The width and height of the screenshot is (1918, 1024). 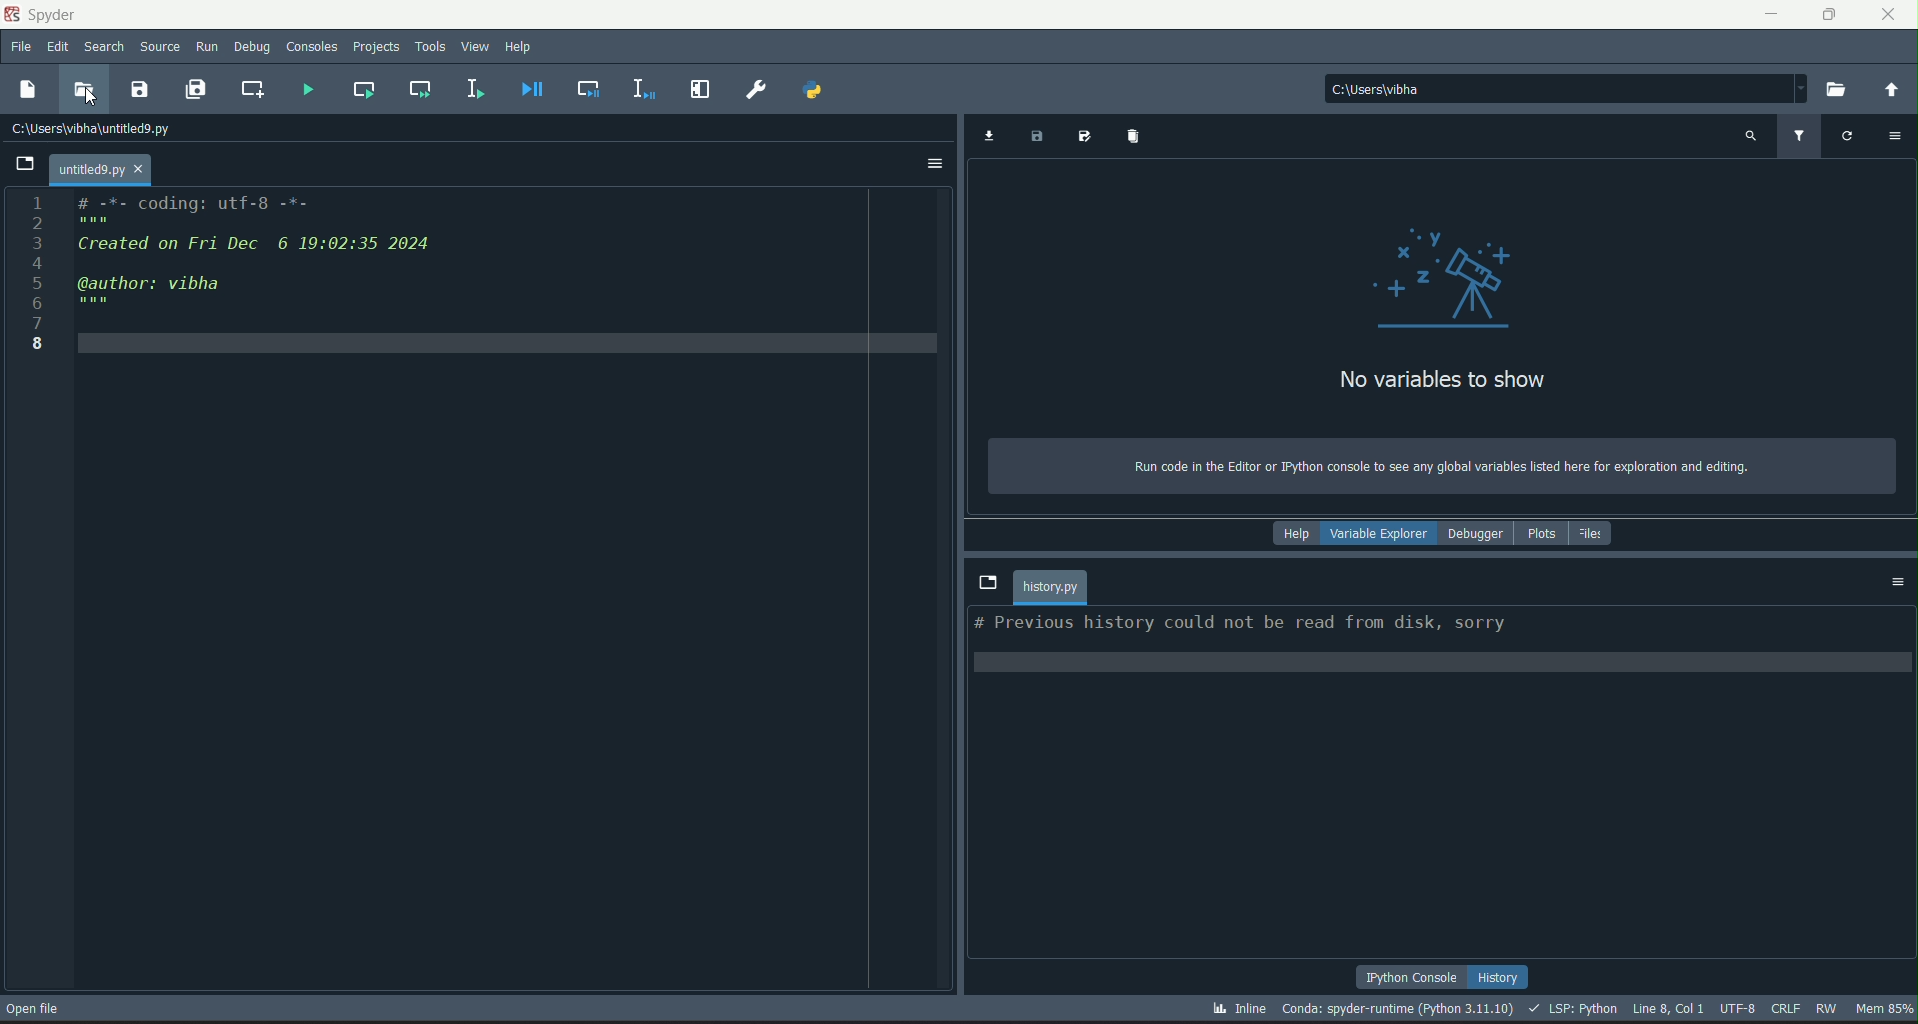 What do you see at coordinates (1838, 90) in the screenshot?
I see `browse a working directory` at bounding box center [1838, 90].